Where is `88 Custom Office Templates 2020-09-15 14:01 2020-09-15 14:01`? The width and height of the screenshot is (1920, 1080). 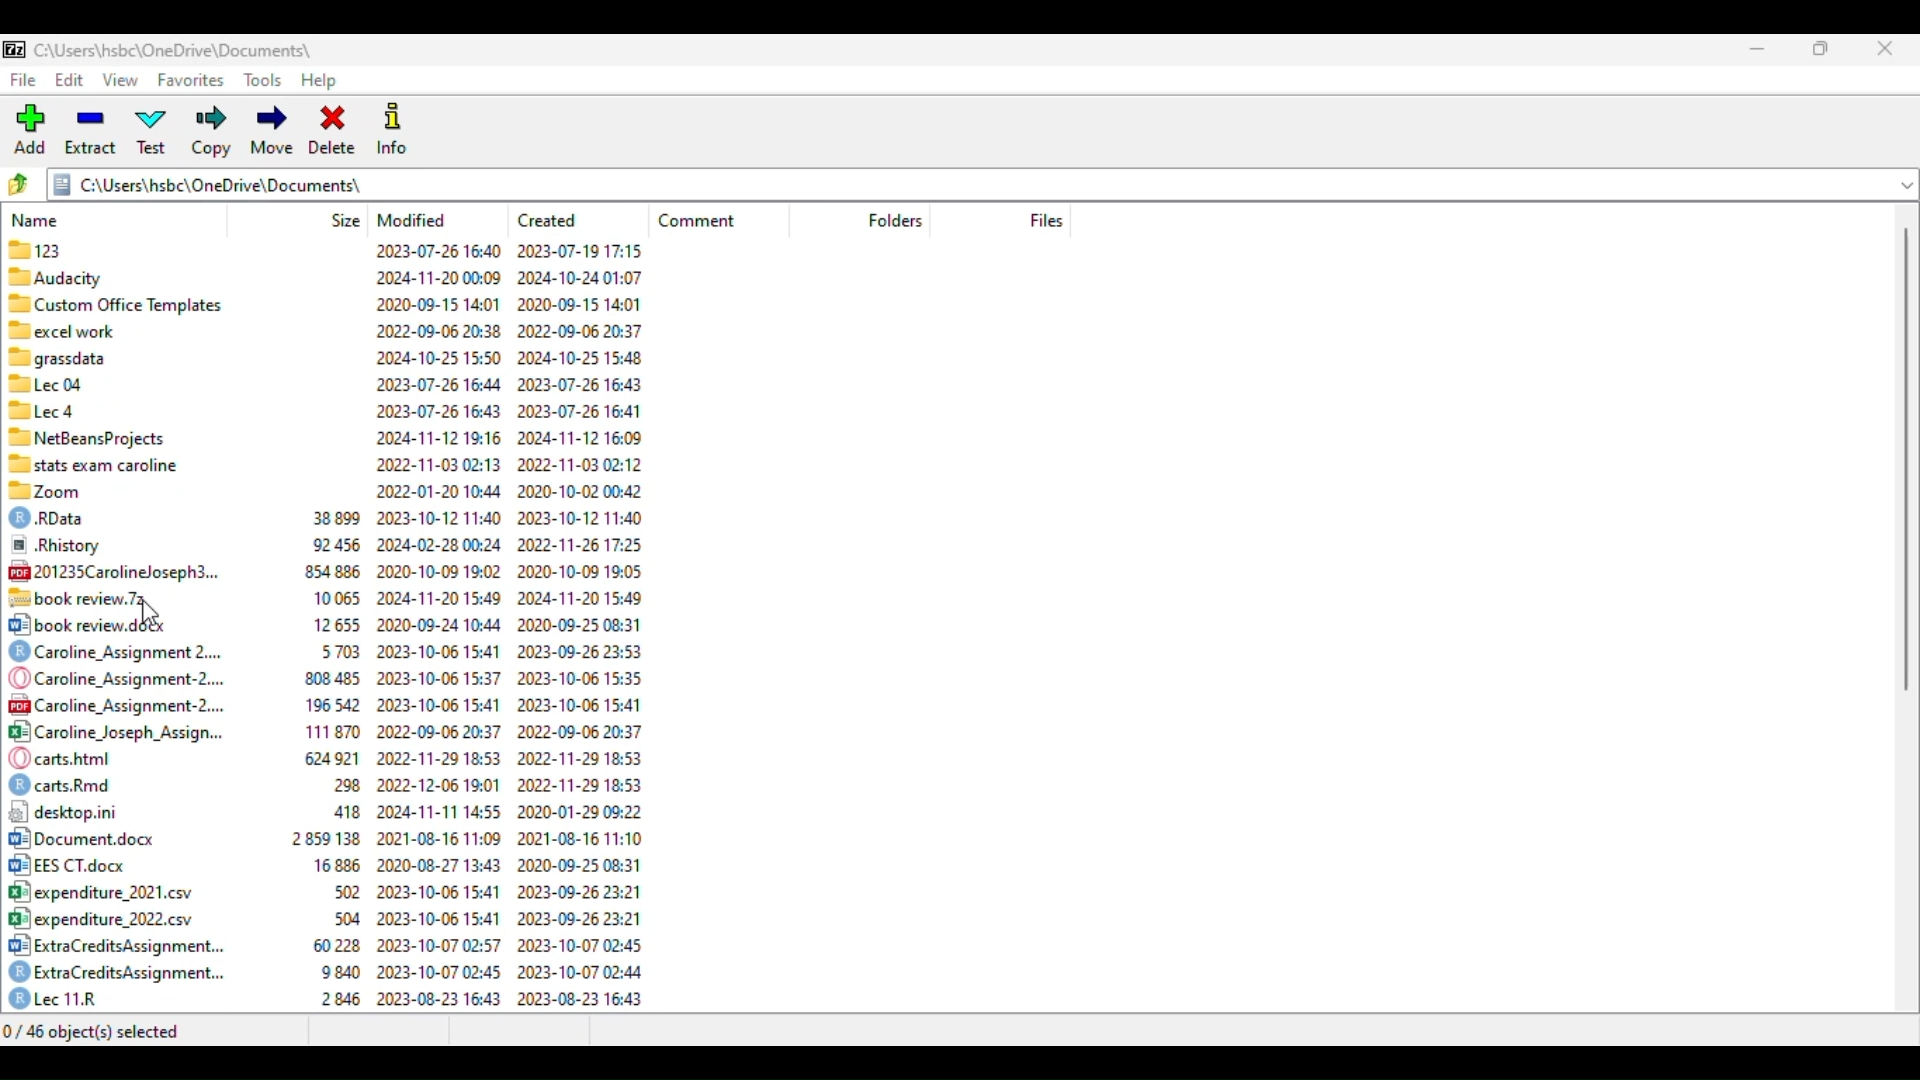
88 Custom Office Templates 2020-09-15 14:01 2020-09-15 14:01 is located at coordinates (321, 302).